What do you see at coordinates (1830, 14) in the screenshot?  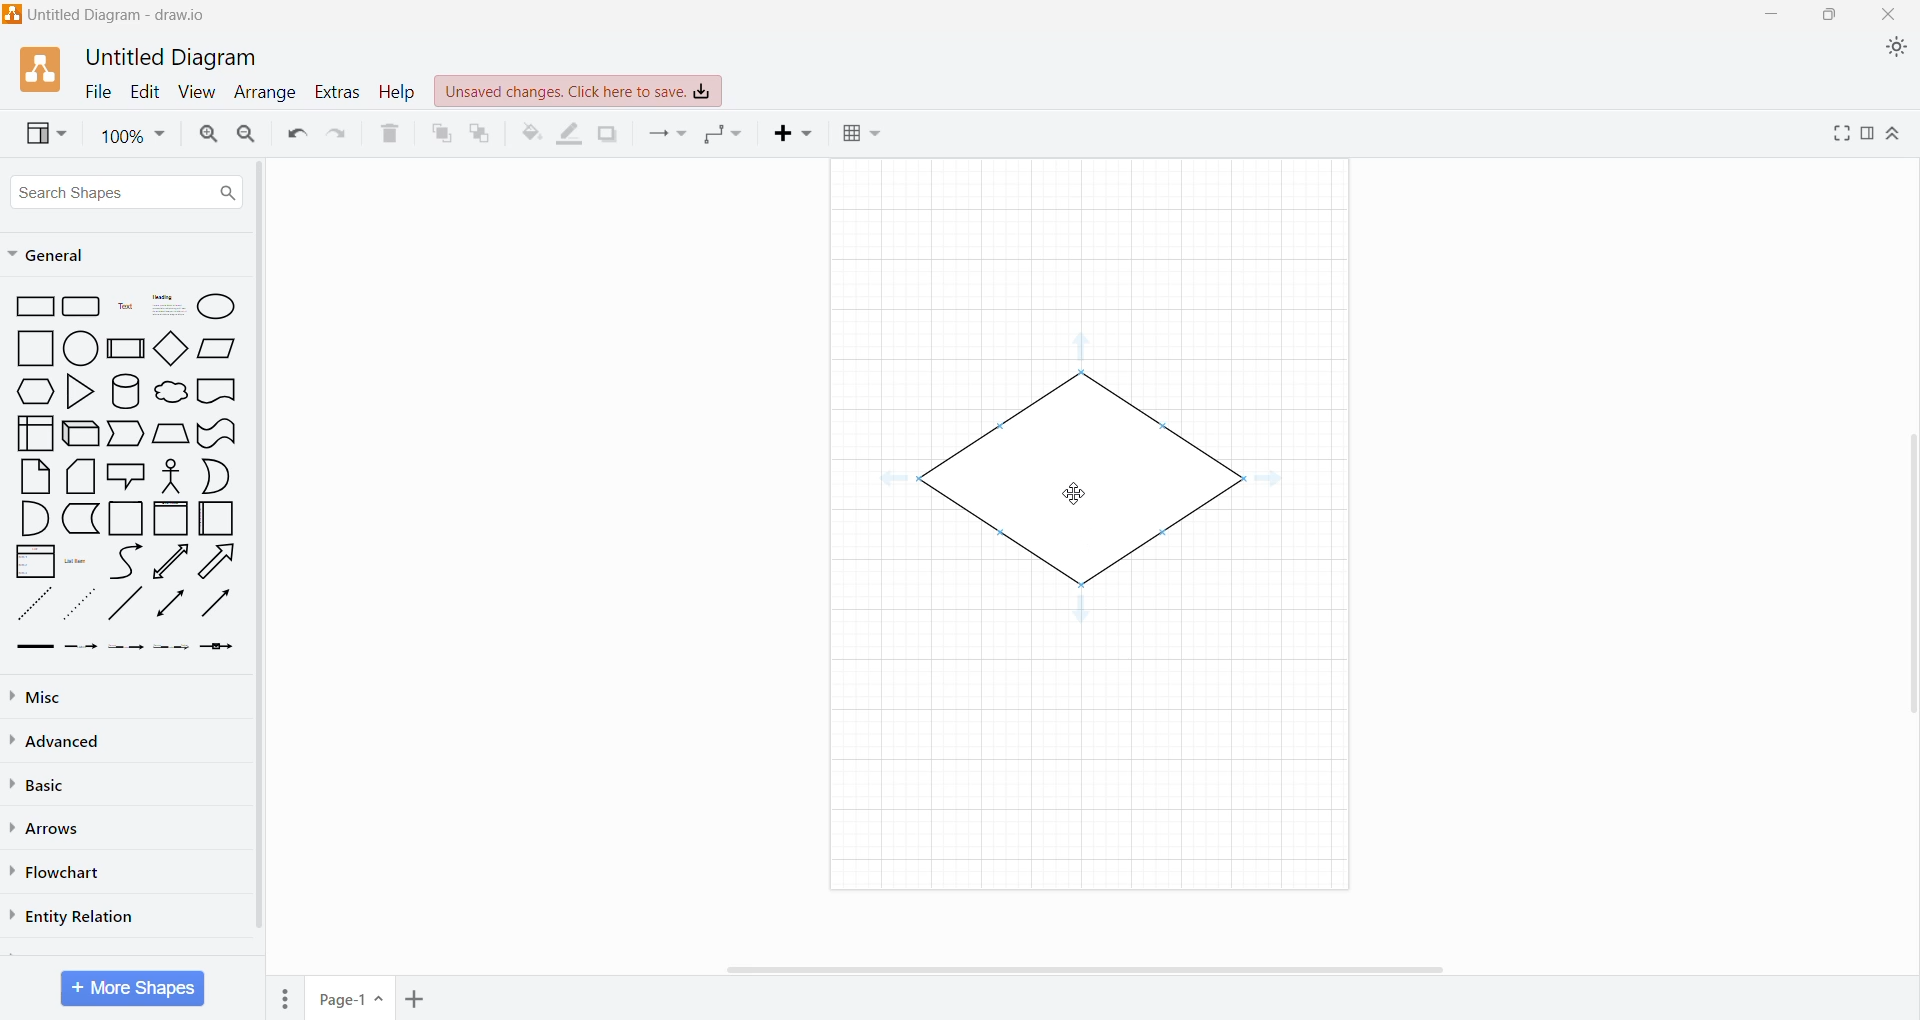 I see `Restore Down` at bounding box center [1830, 14].